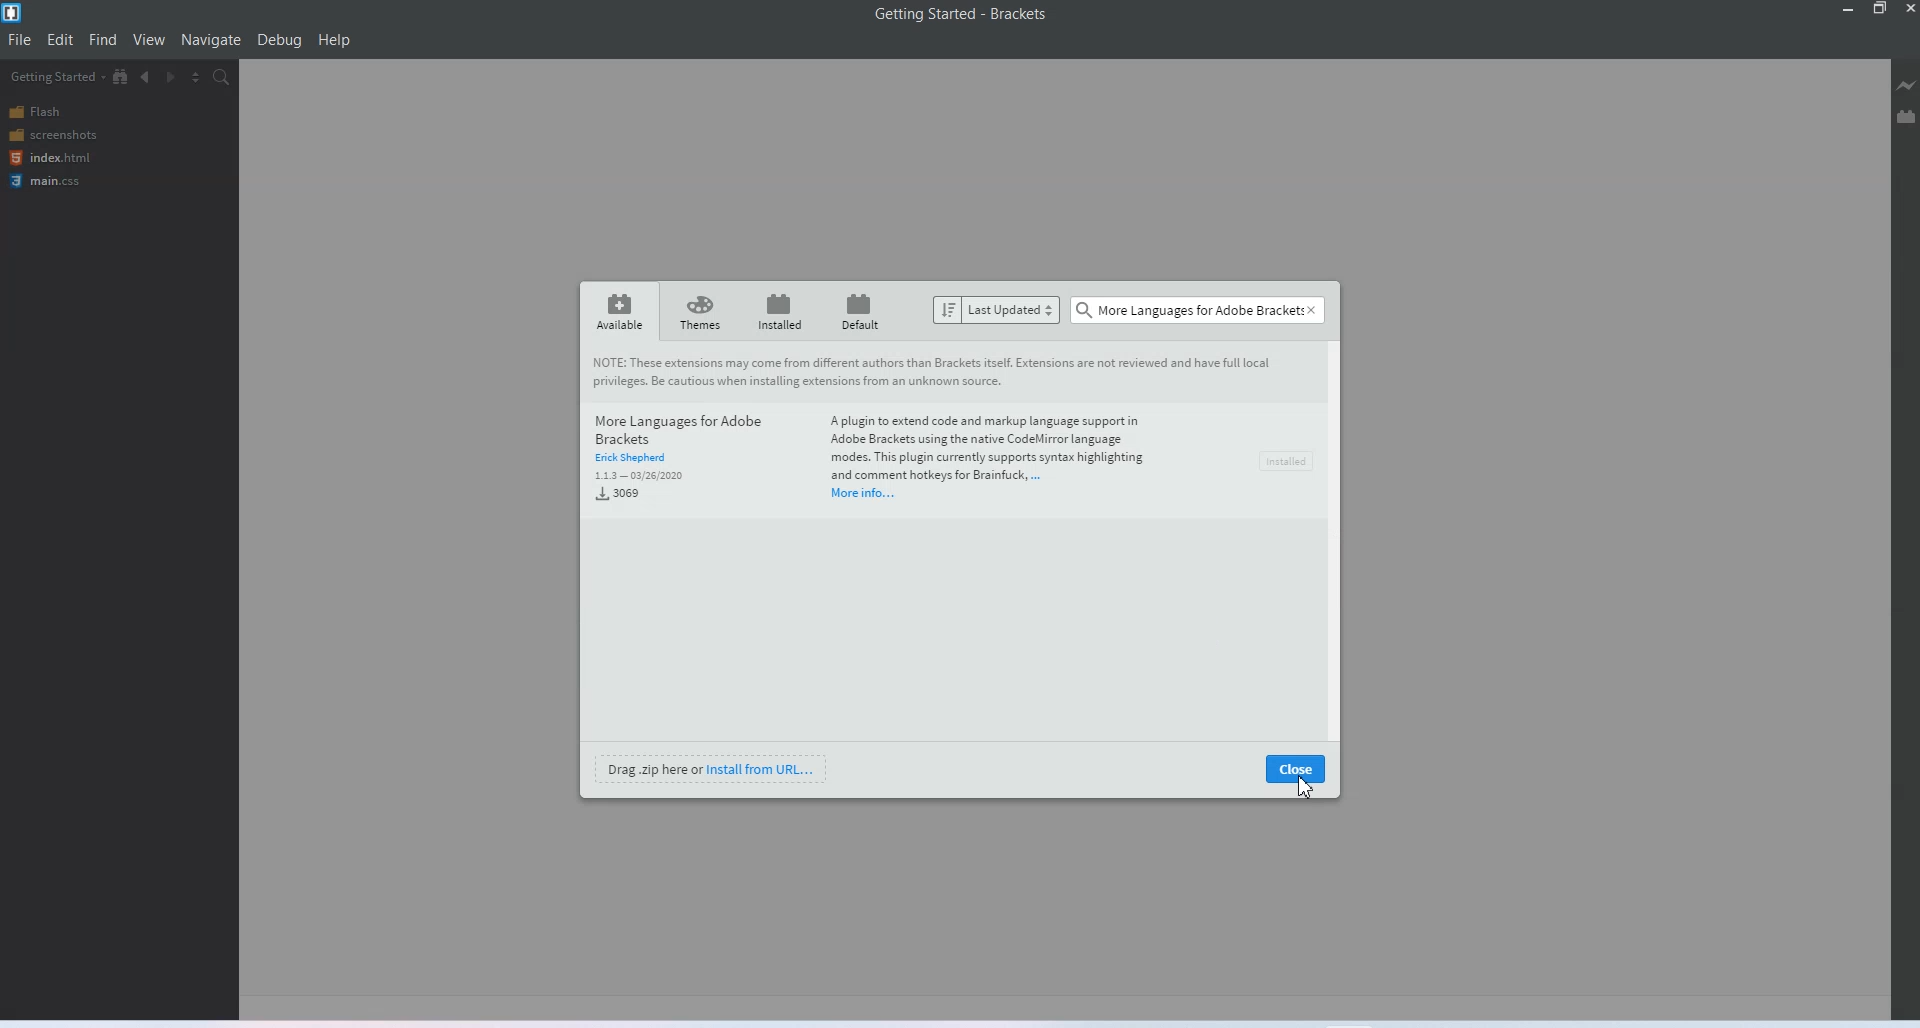 The image size is (1920, 1028). Describe the element at coordinates (19, 41) in the screenshot. I see `File` at that location.